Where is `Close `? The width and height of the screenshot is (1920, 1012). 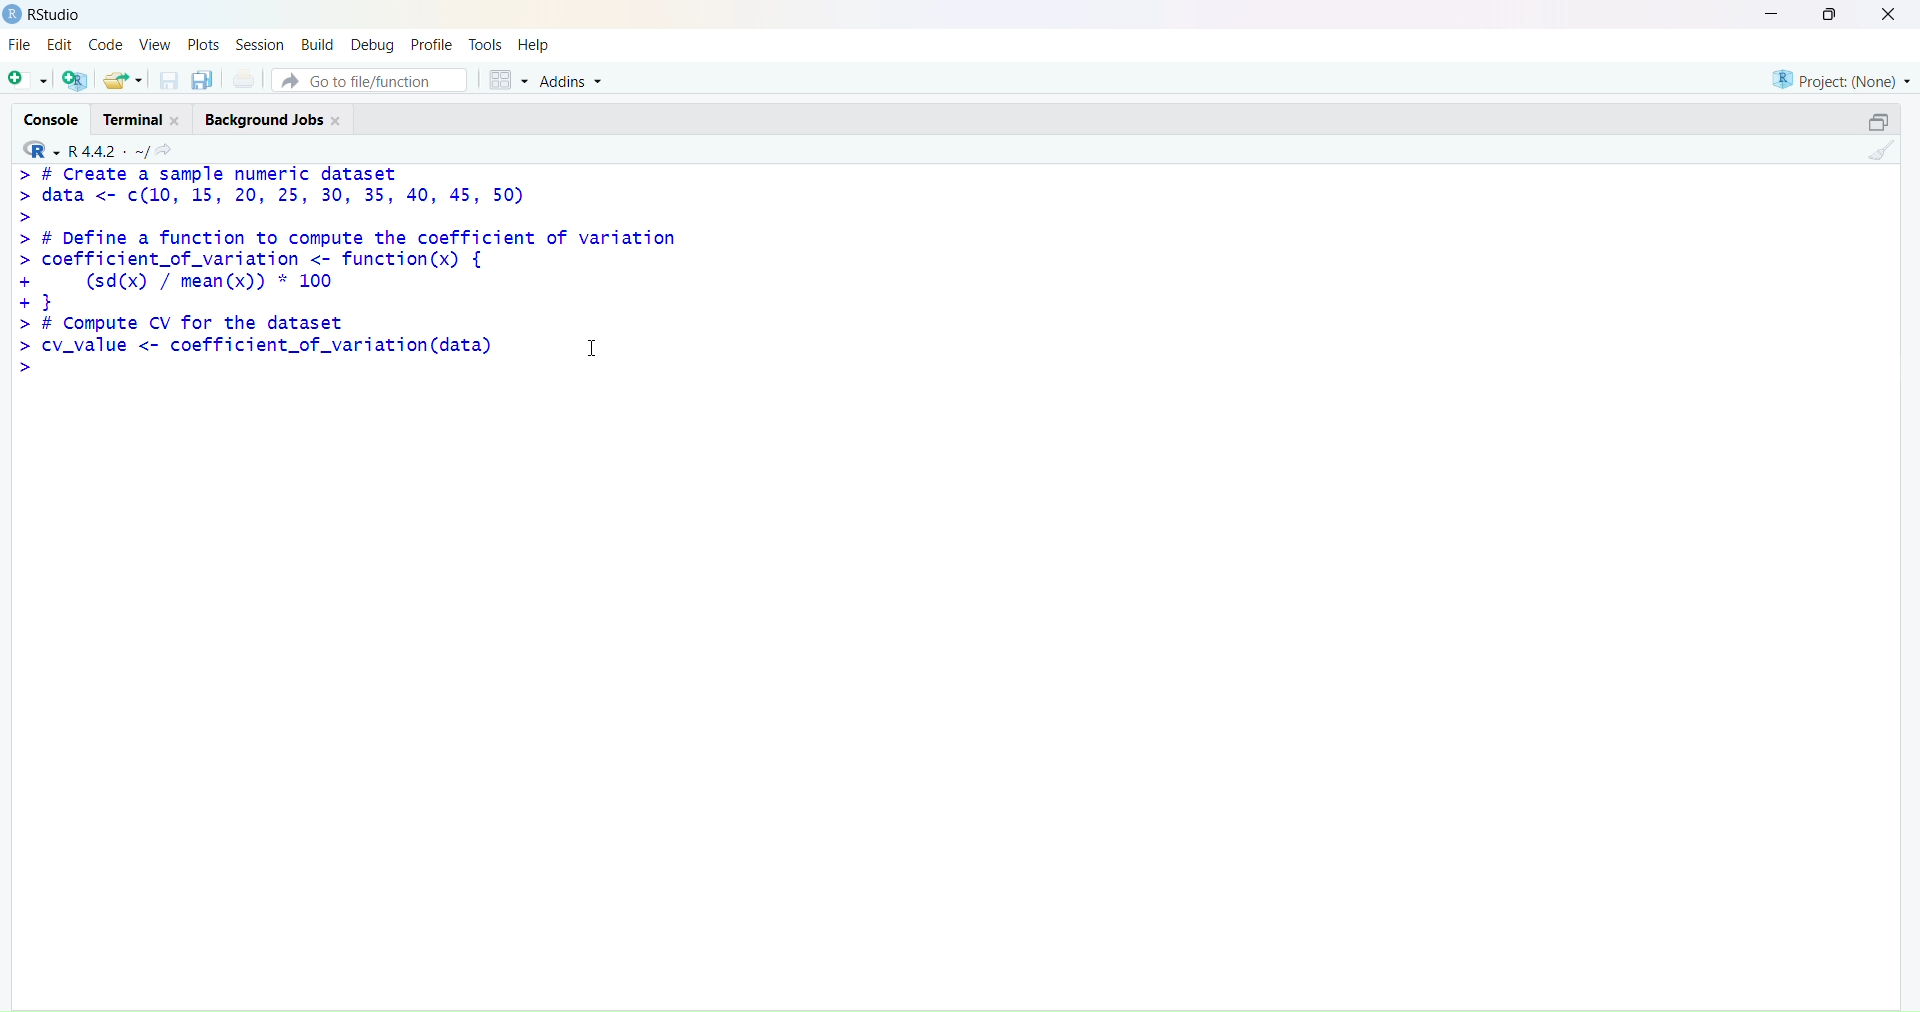 Close  is located at coordinates (338, 121).